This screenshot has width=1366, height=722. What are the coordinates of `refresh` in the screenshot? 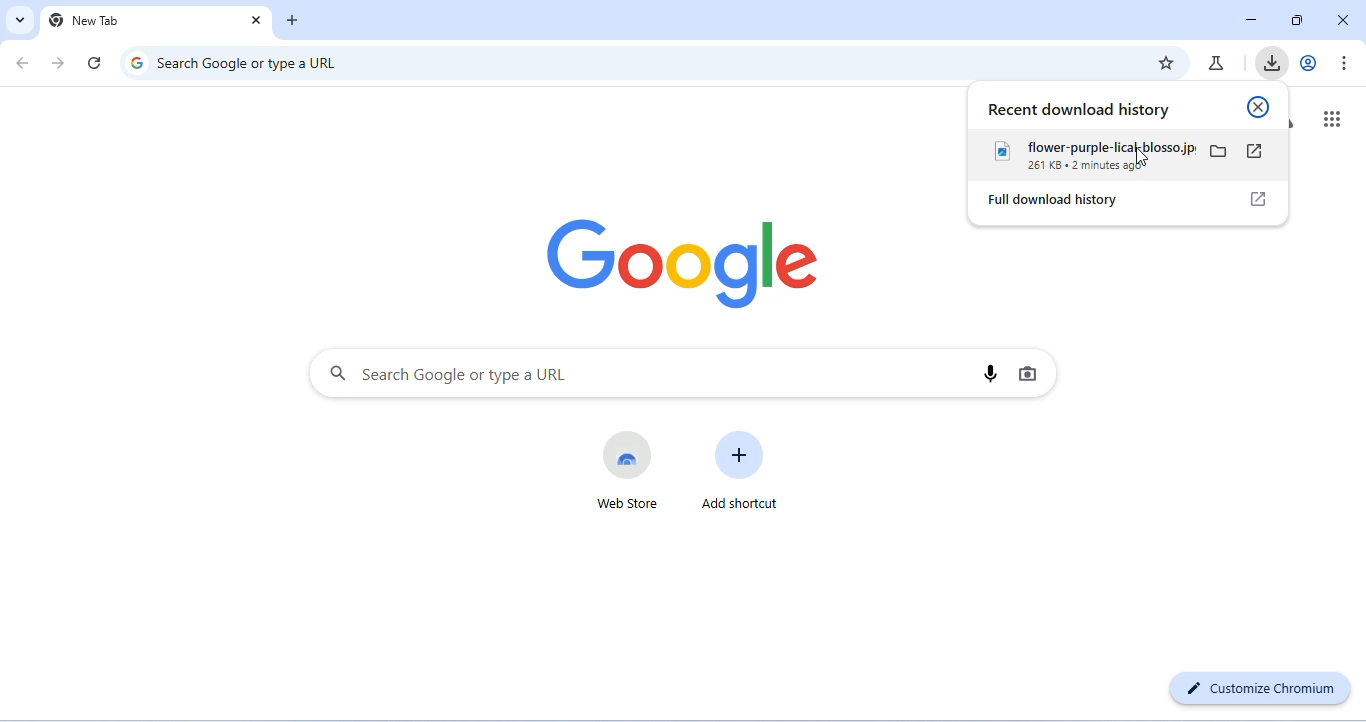 It's located at (94, 62).